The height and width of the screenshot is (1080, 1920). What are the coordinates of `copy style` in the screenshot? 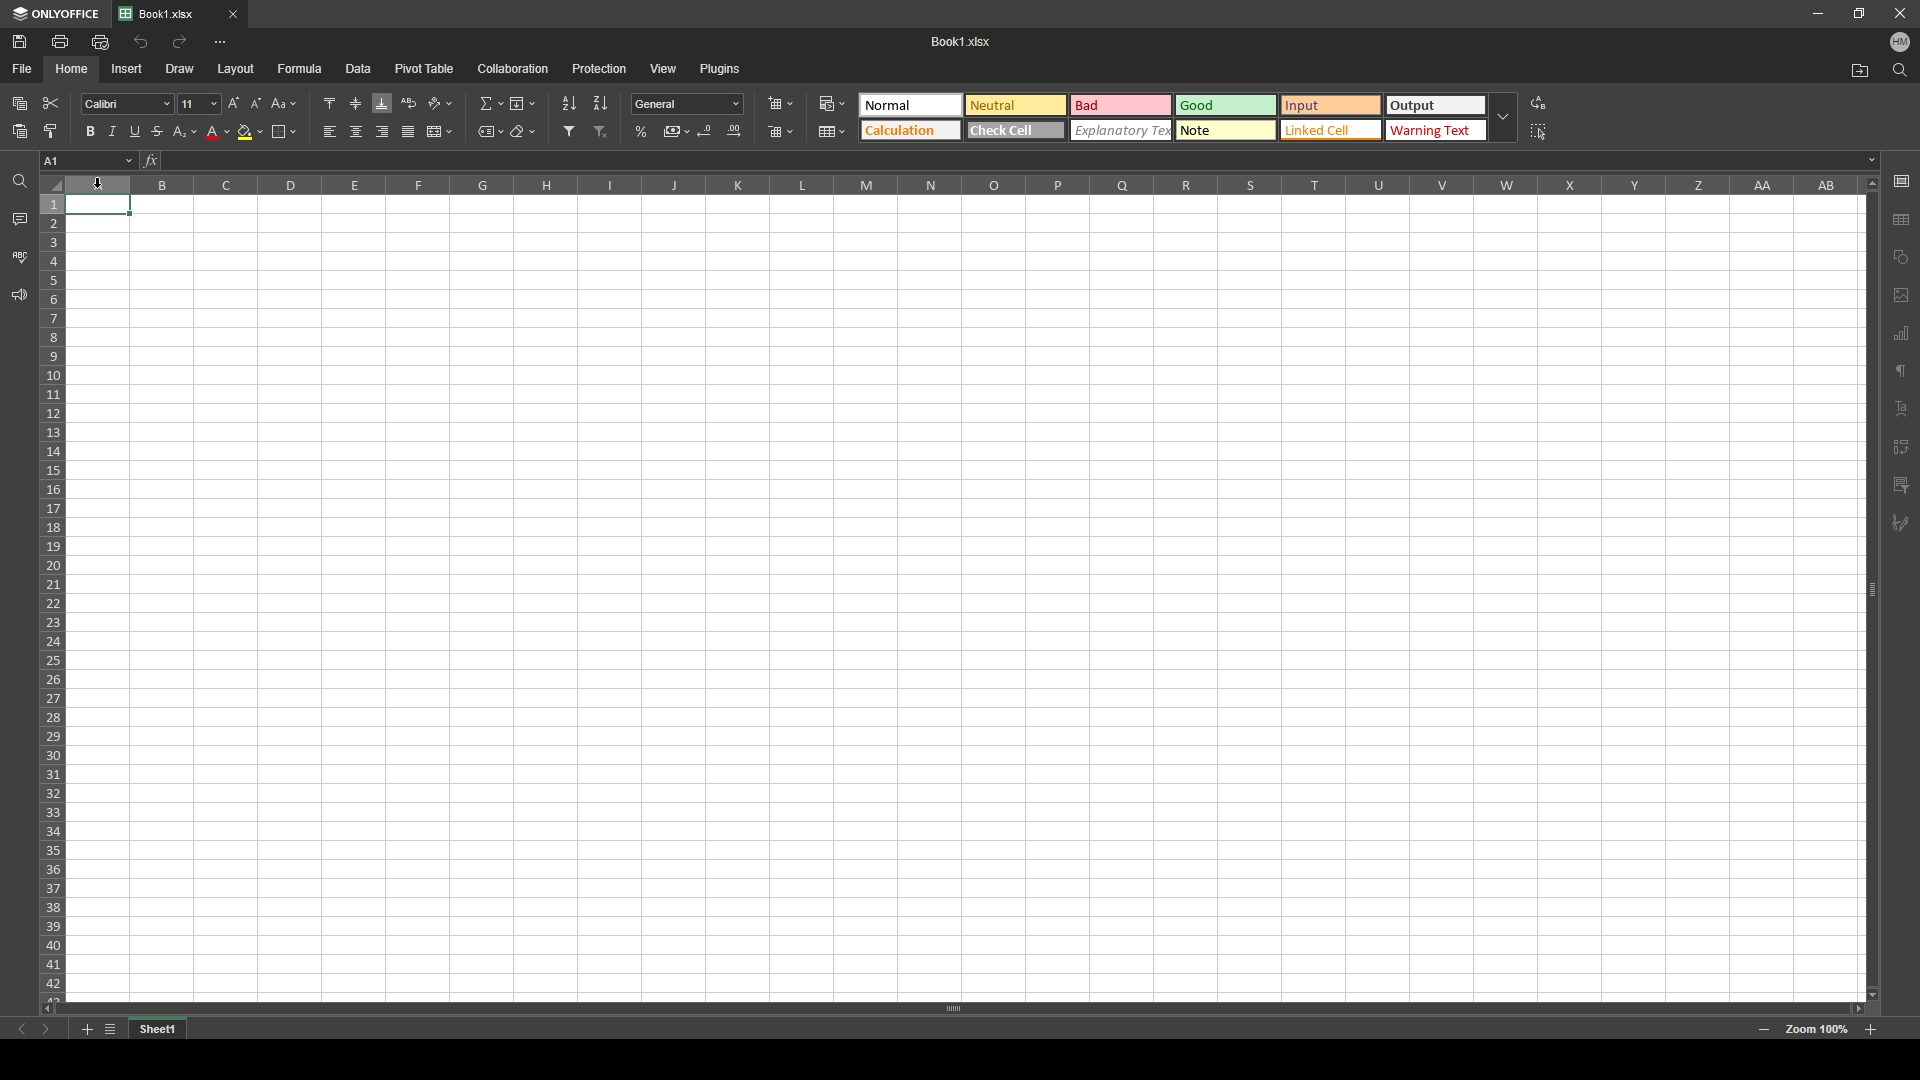 It's located at (50, 131).